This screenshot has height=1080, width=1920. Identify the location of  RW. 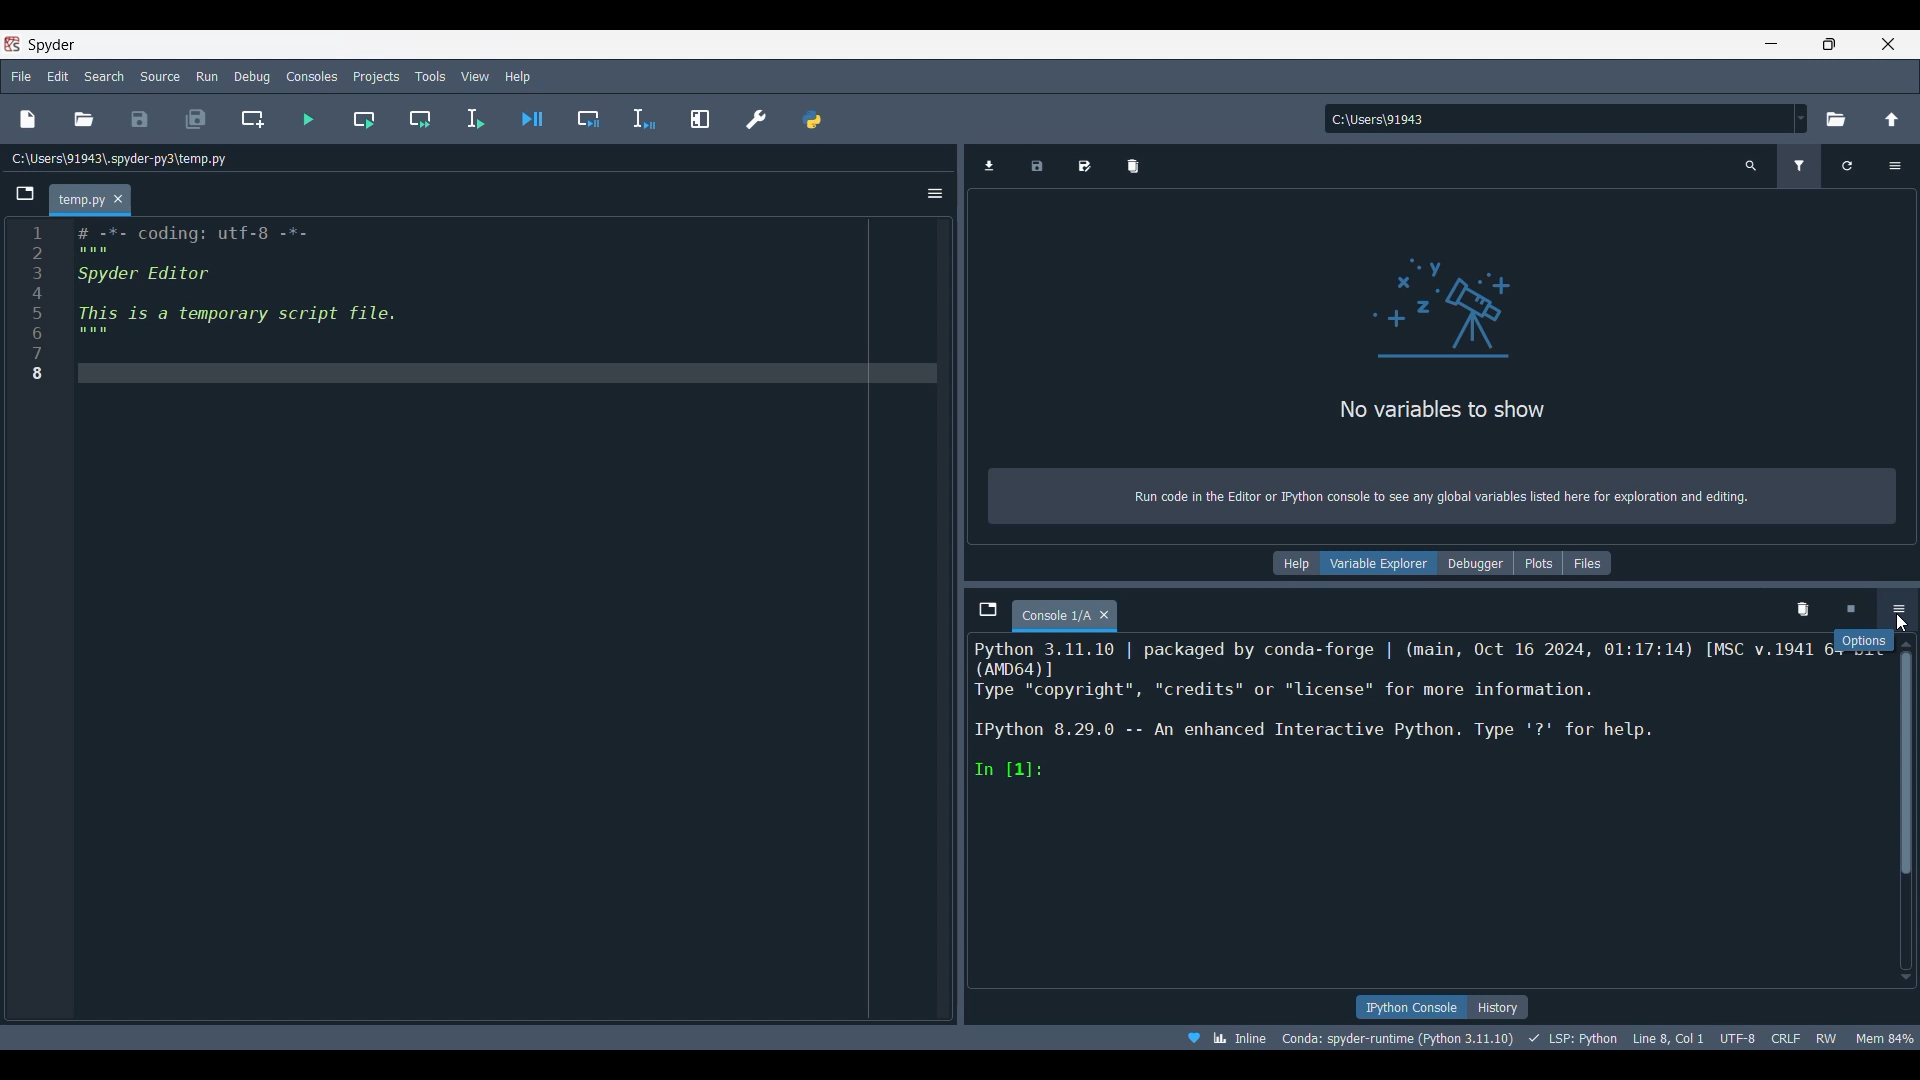
(1825, 1037).